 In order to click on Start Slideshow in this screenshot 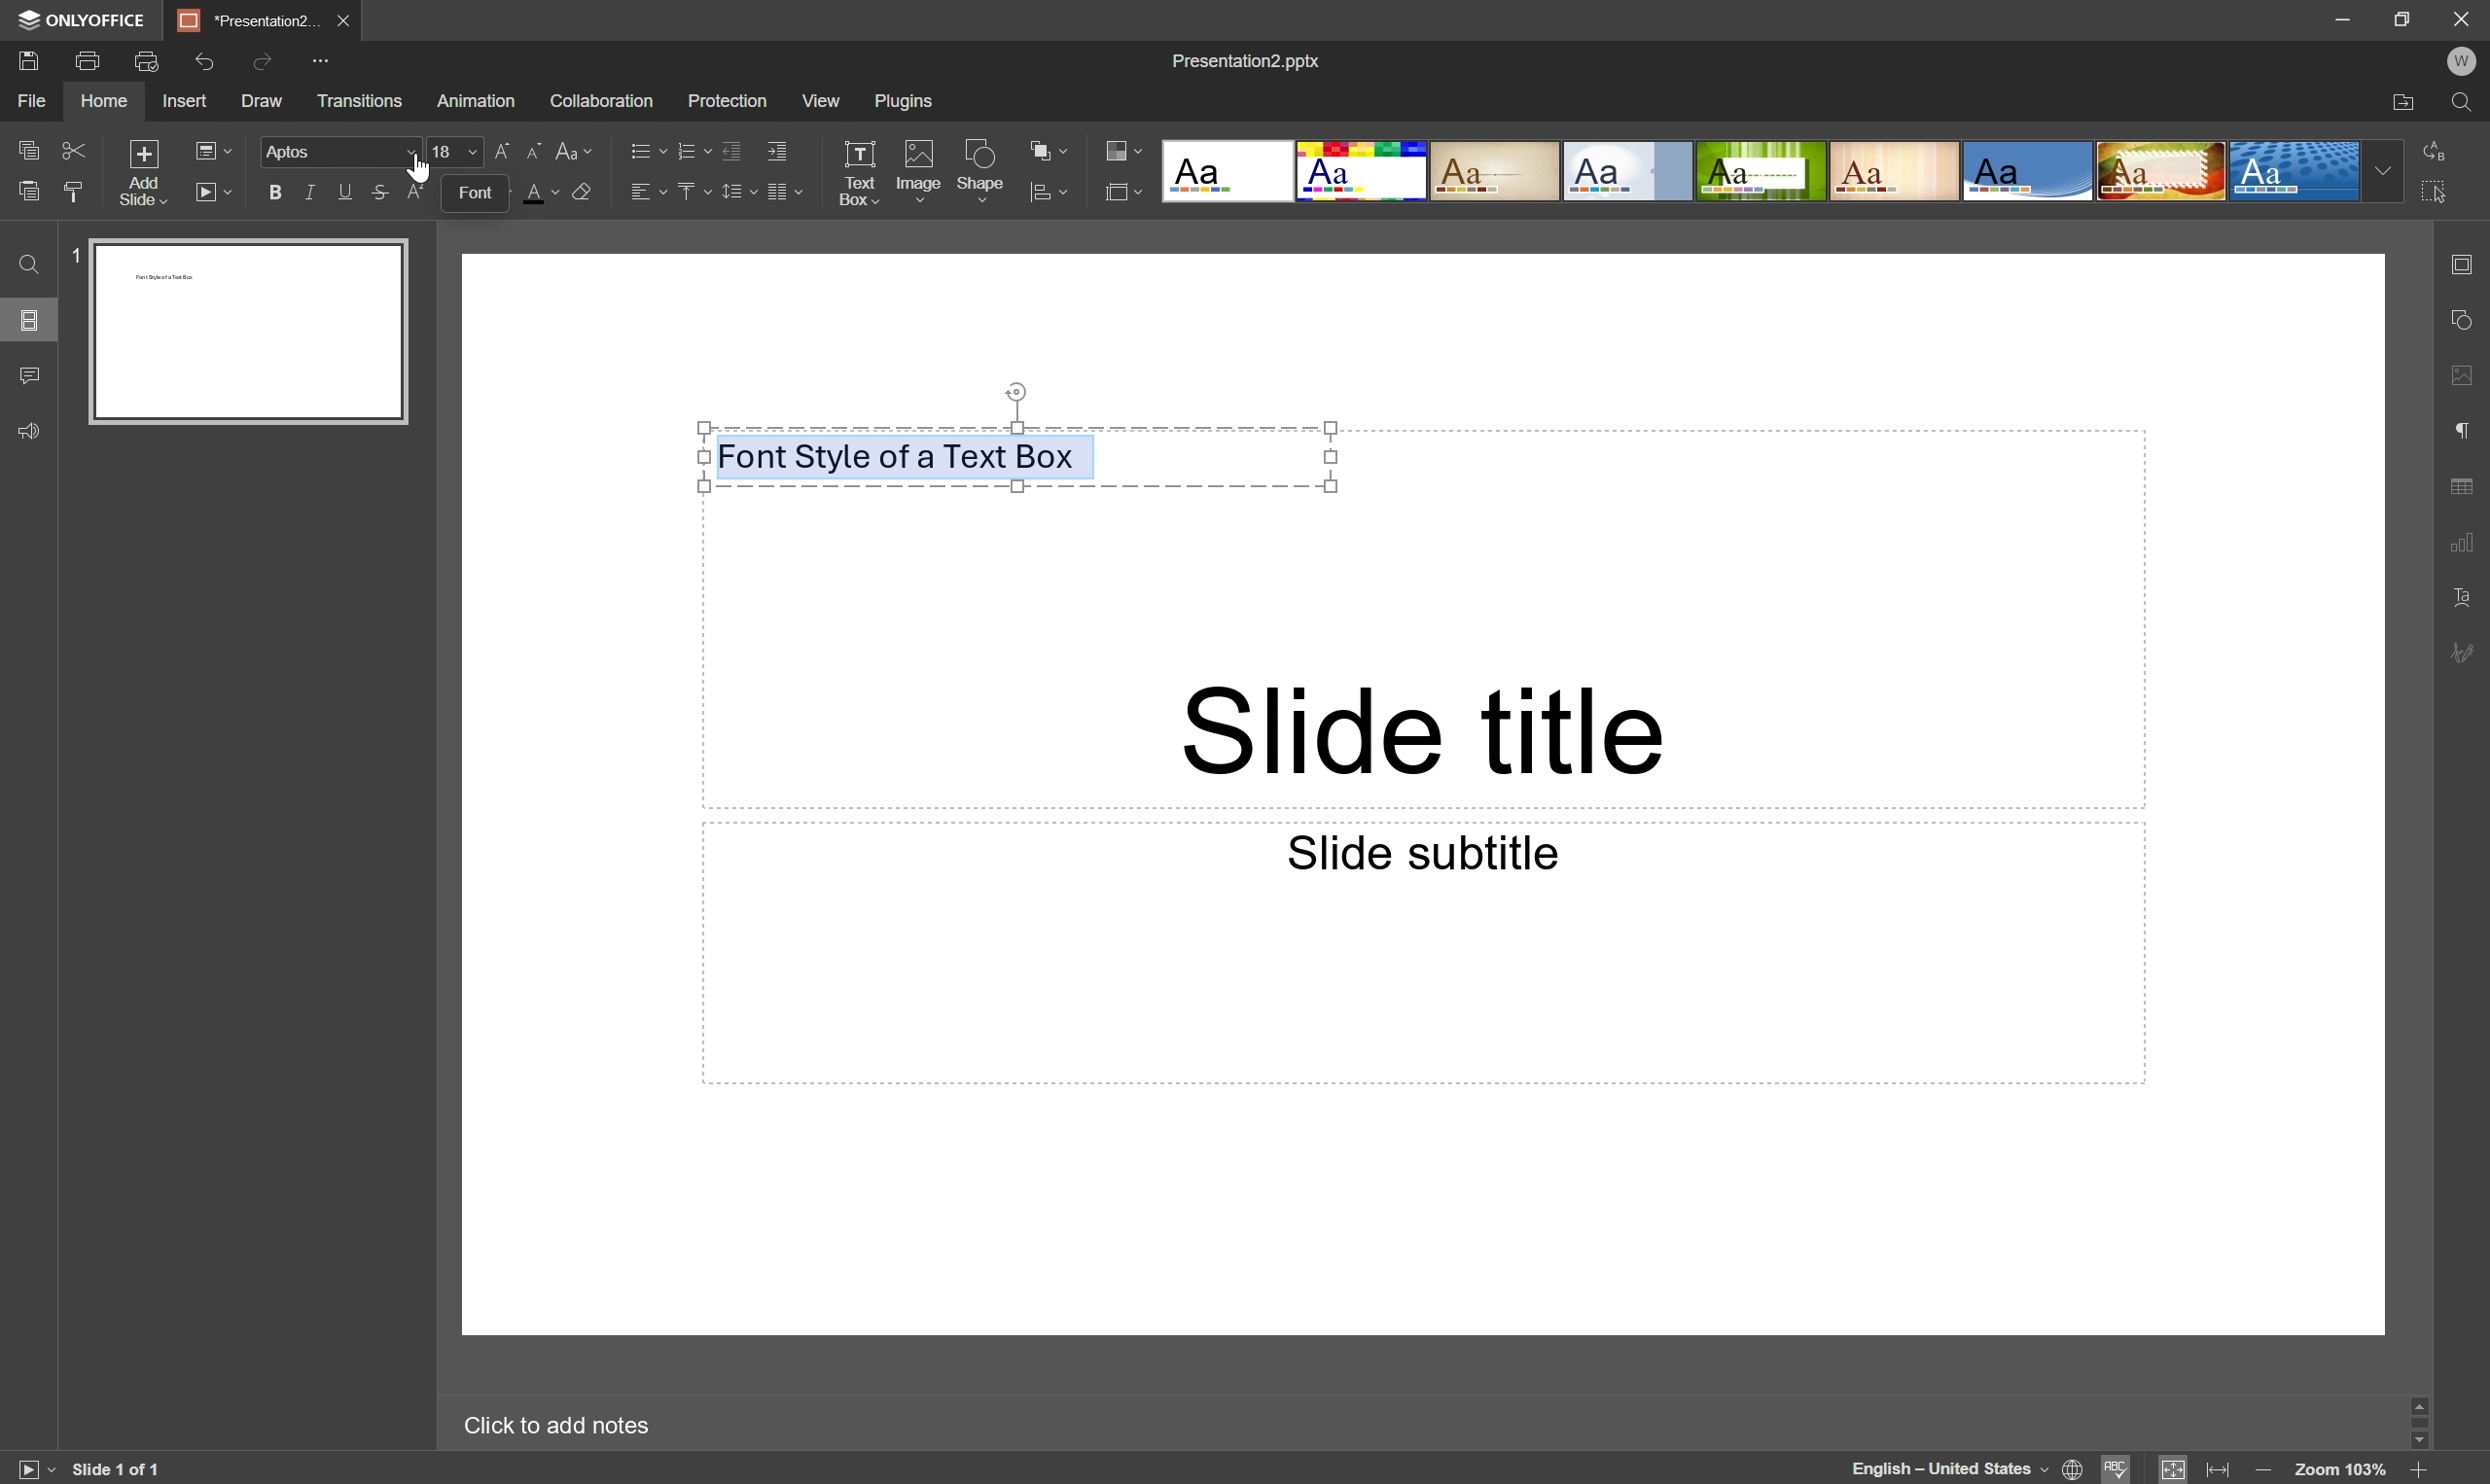, I will do `click(34, 1469)`.